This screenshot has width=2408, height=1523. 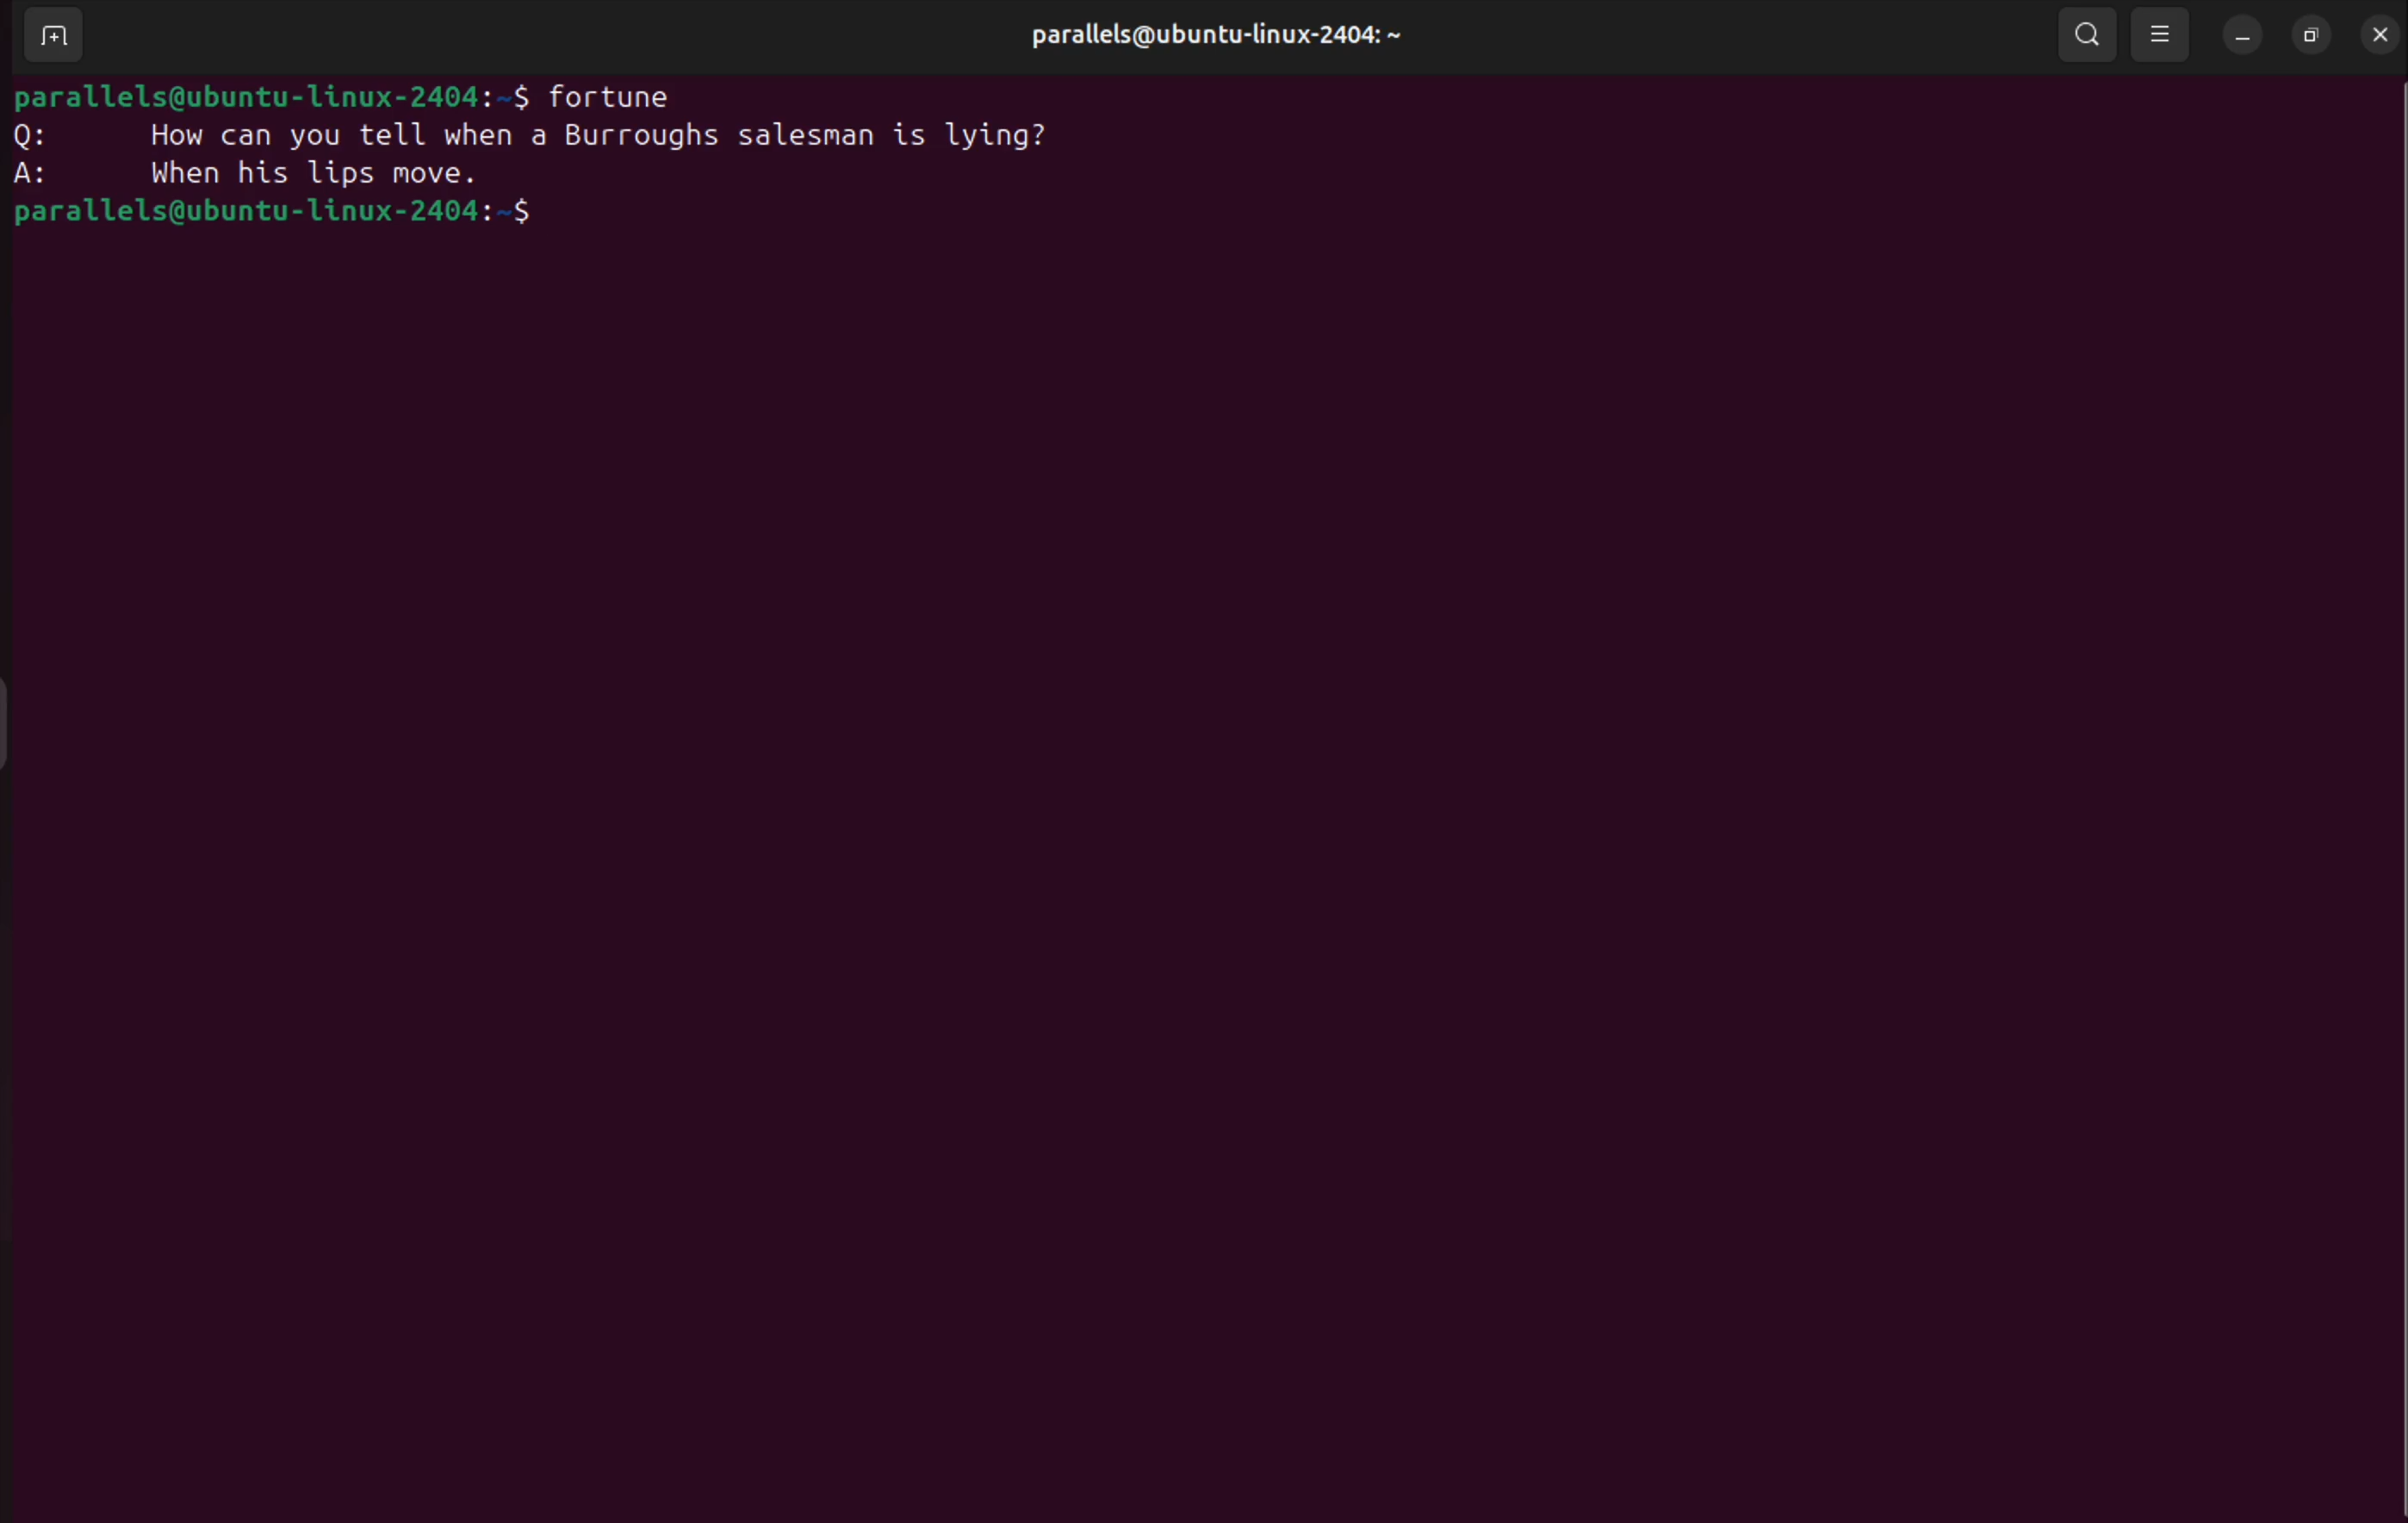 I want to click on parallels@ubuntu, so click(x=1209, y=32).